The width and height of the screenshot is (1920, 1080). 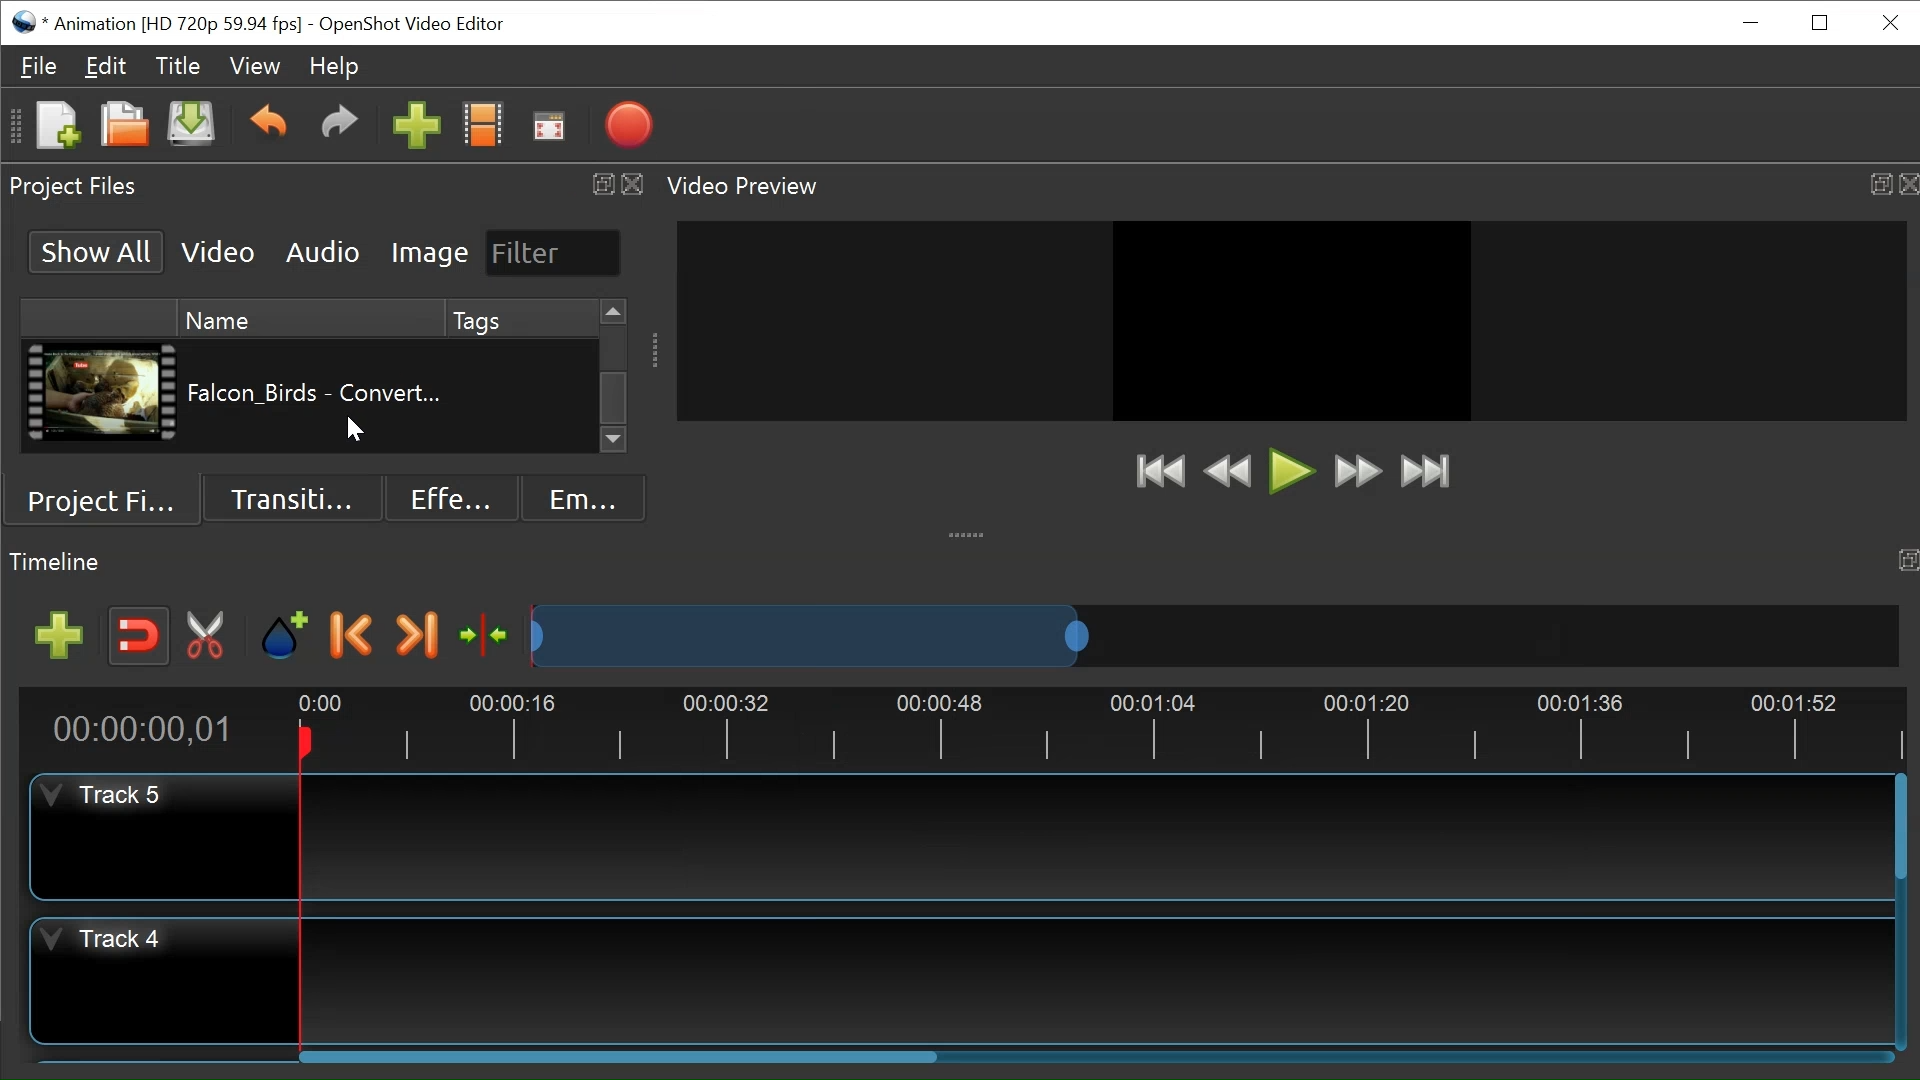 What do you see at coordinates (416, 634) in the screenshot?
I see `Next Marker` at bounding box center [416, 634].